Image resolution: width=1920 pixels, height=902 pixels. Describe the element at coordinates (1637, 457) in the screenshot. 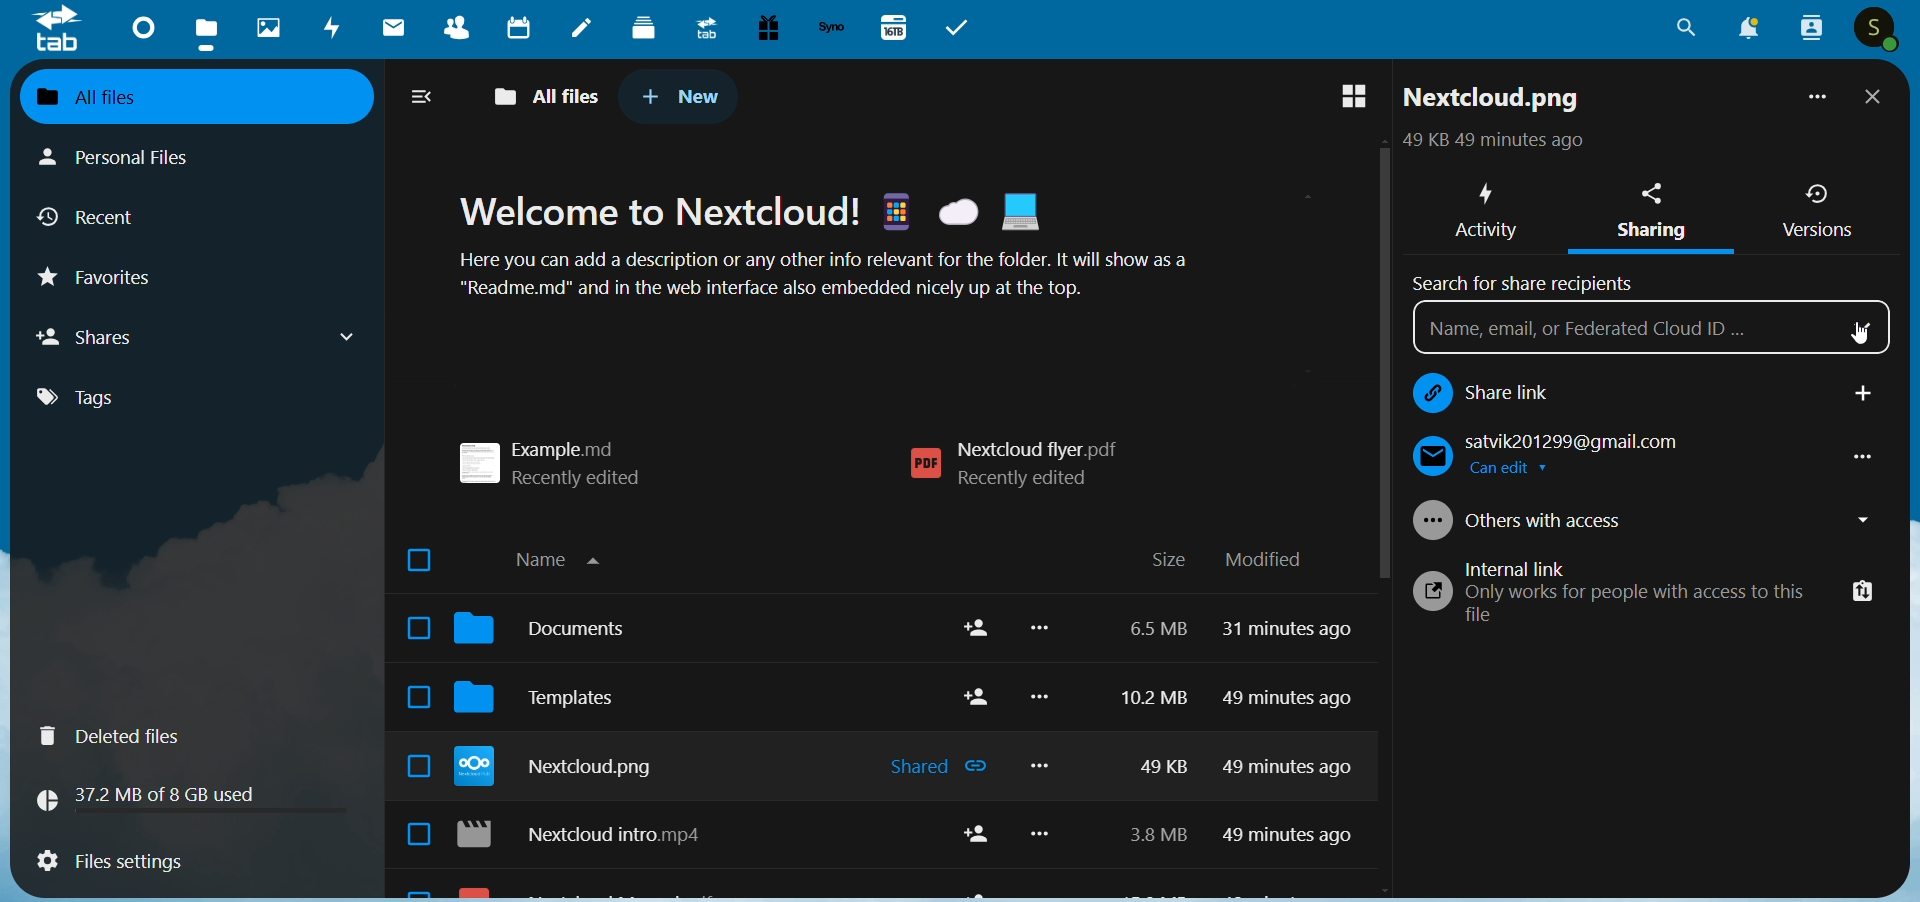

I see `shared email` at that location.